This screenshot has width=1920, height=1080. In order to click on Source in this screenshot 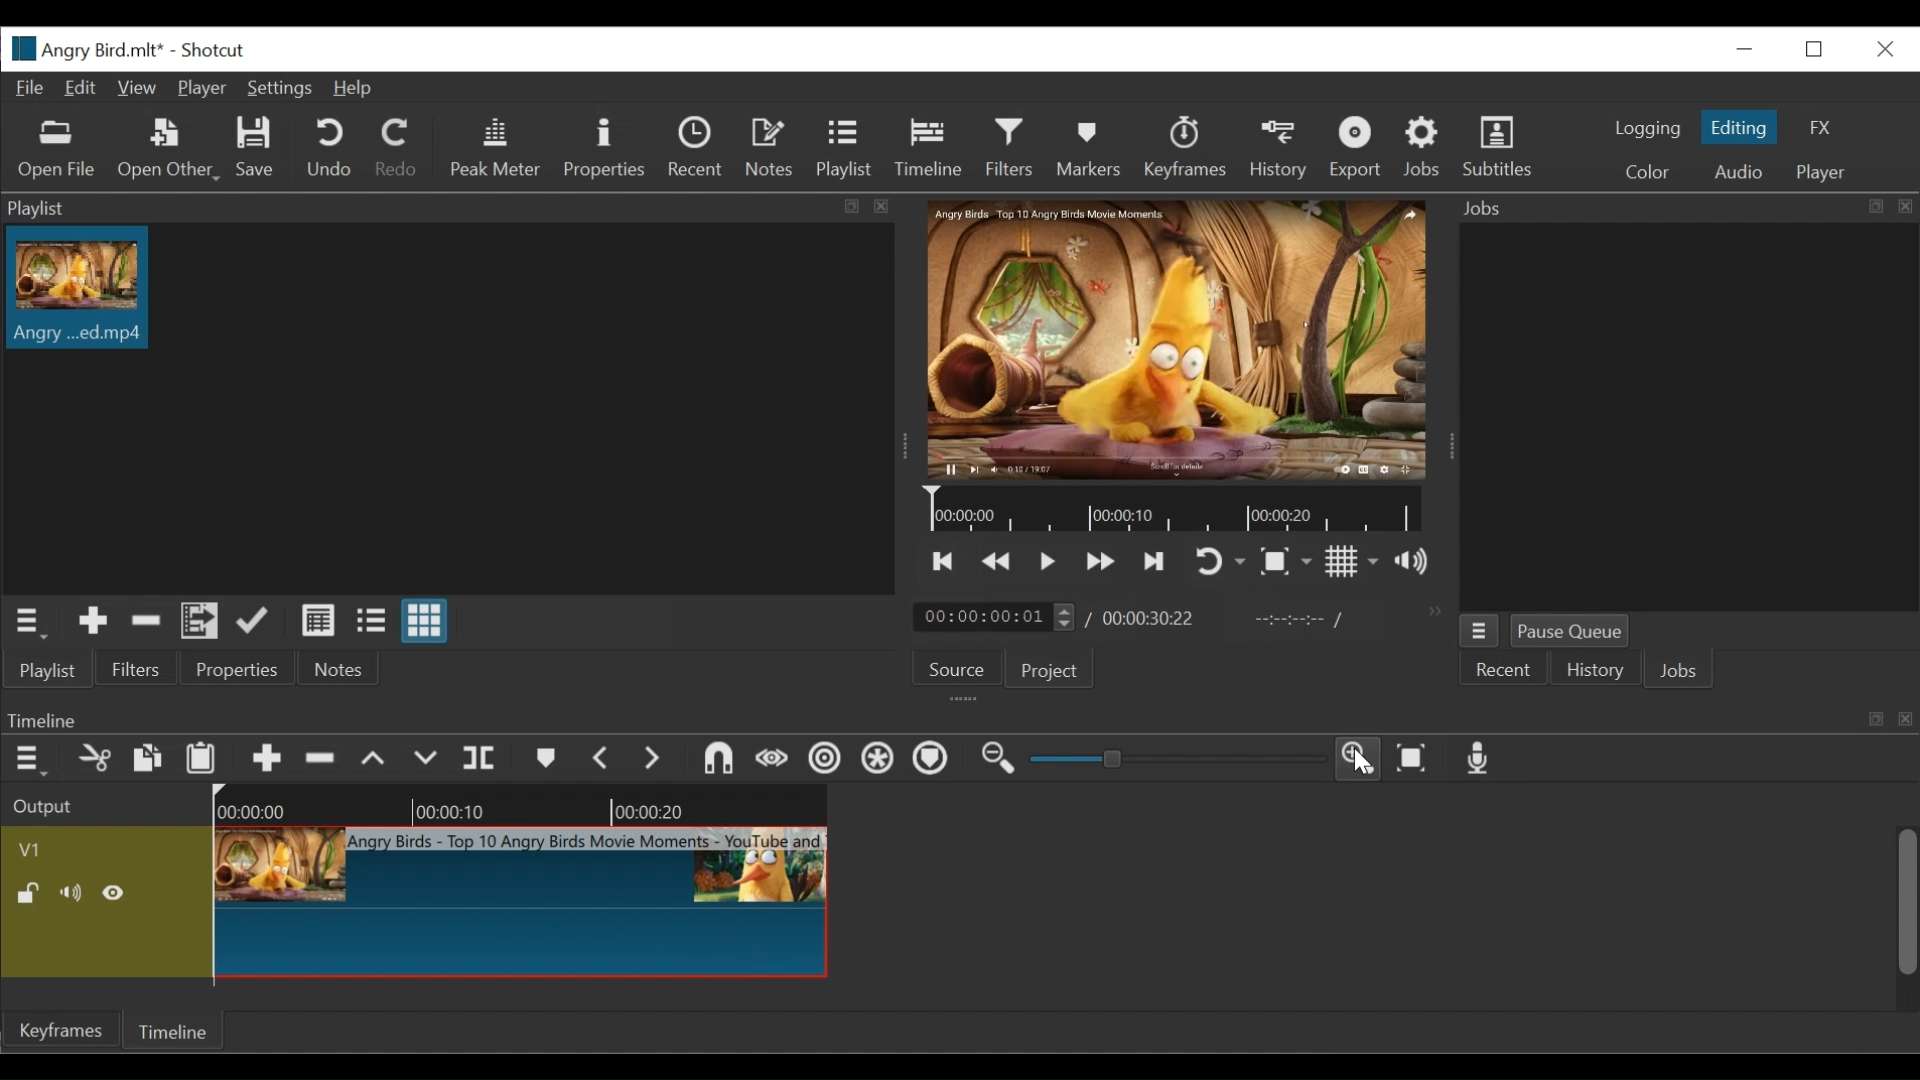, I will do `click(958, 665)`.